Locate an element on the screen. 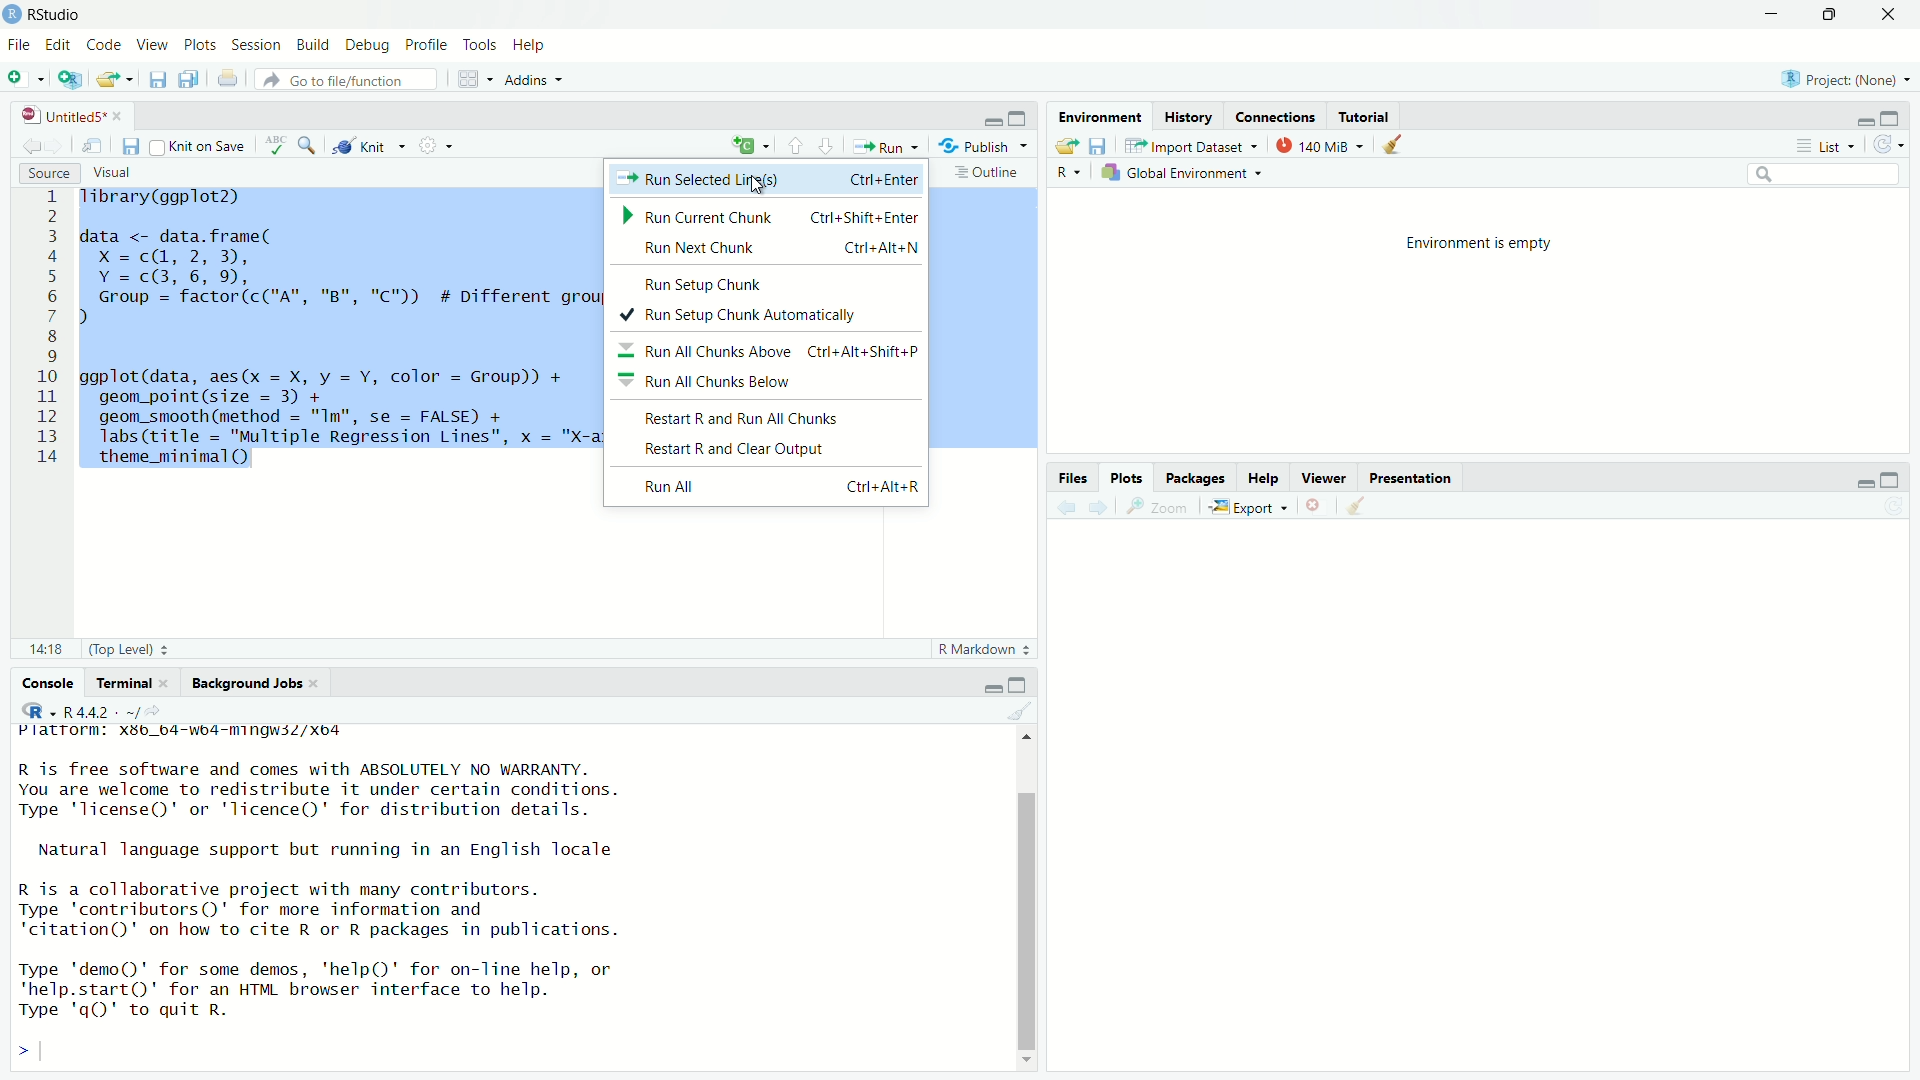 The image size is (1920, 1080). Tutorial is located at coordinates (1371, 113).